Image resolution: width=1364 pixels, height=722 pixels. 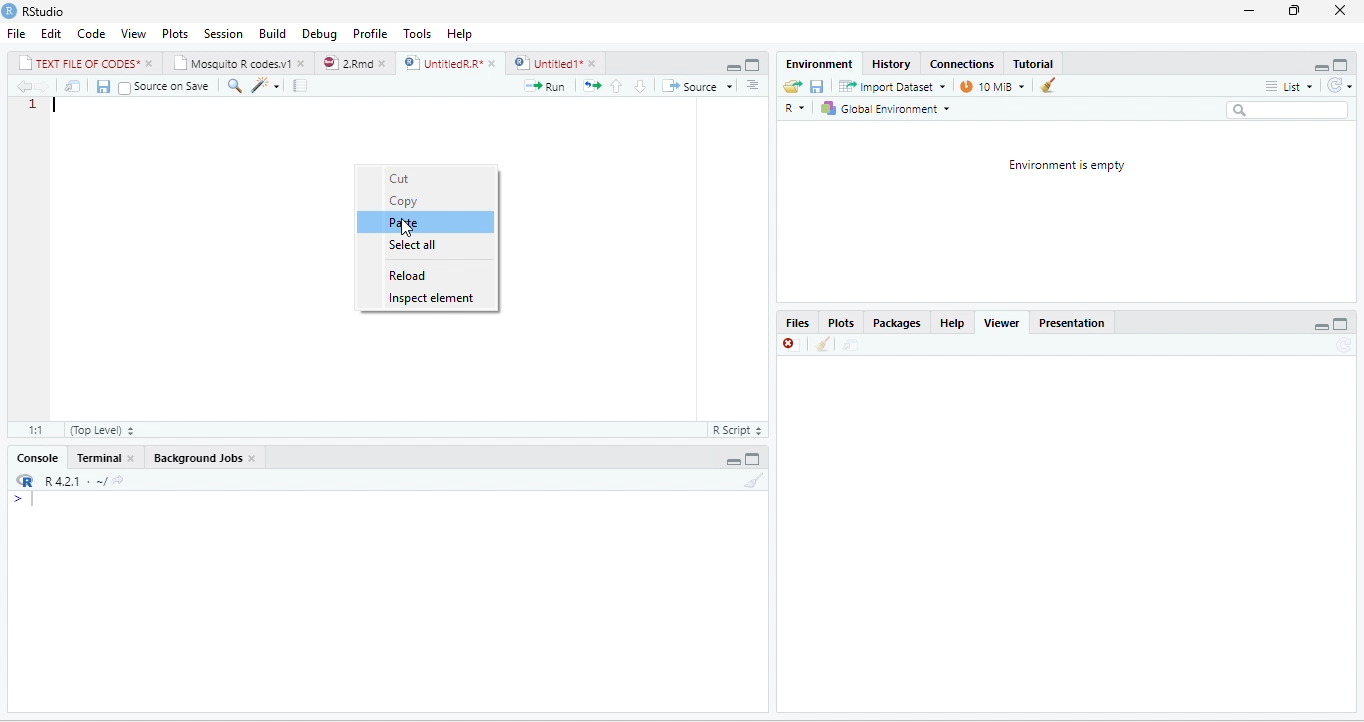 I want to click on drop down, so click(x=730, y=87).